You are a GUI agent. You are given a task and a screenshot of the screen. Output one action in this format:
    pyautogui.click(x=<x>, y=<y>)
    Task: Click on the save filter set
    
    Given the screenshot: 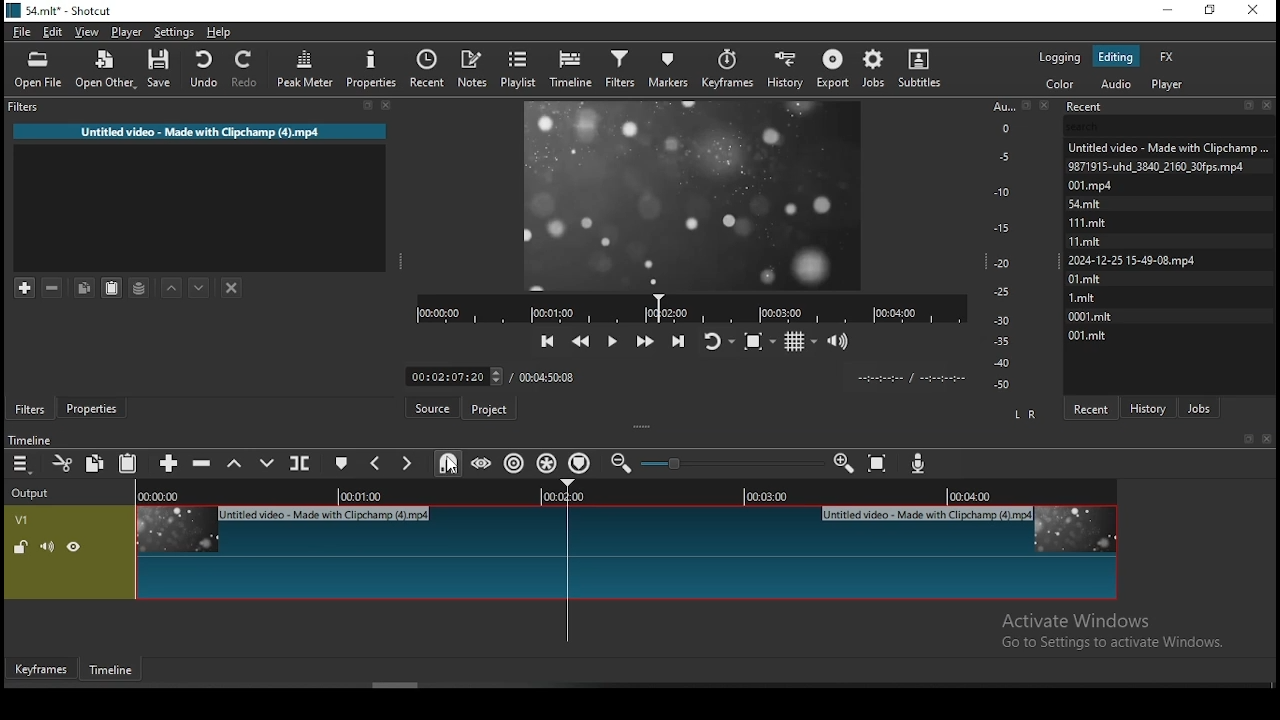 What is the action you would take?
    pyautogui.click(x=142, y=288)
    